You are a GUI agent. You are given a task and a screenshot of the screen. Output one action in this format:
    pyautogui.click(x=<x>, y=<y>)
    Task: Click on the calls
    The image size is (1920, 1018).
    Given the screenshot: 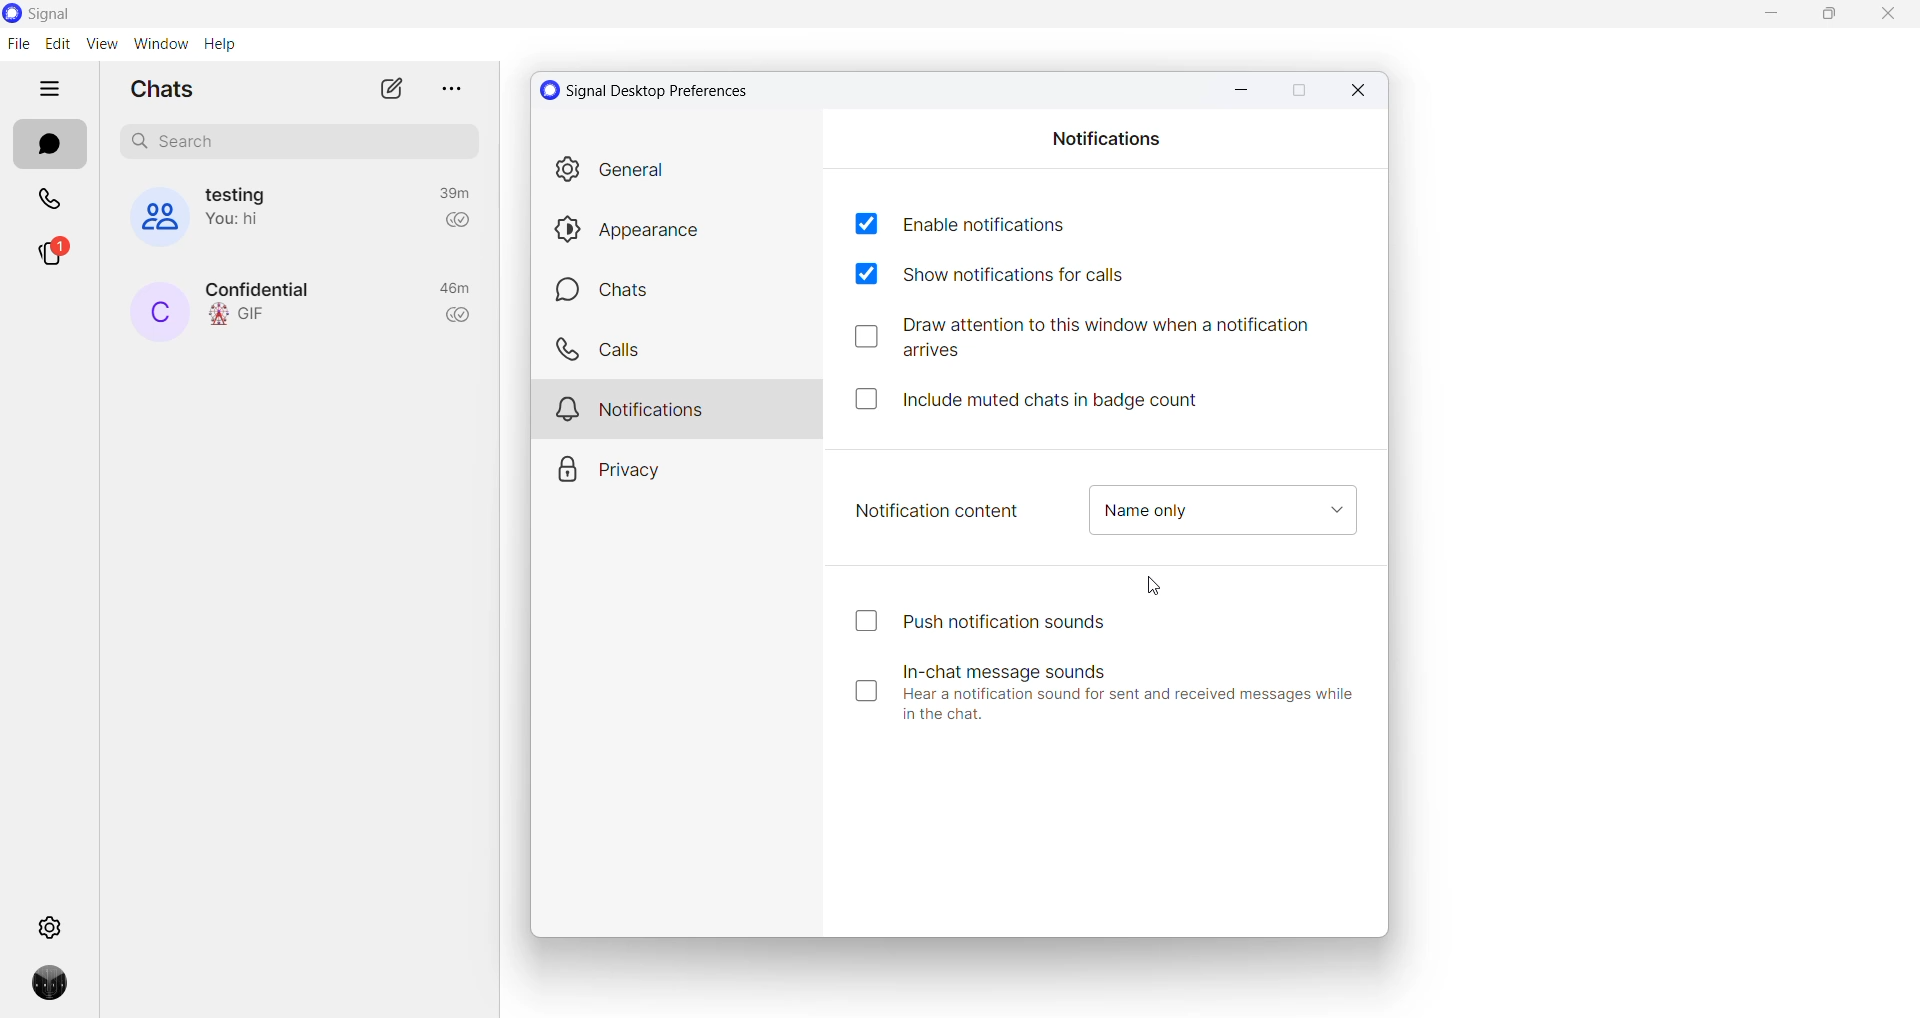 What is the action you would take?
    pyautogui.click(x=50, y=201)
    